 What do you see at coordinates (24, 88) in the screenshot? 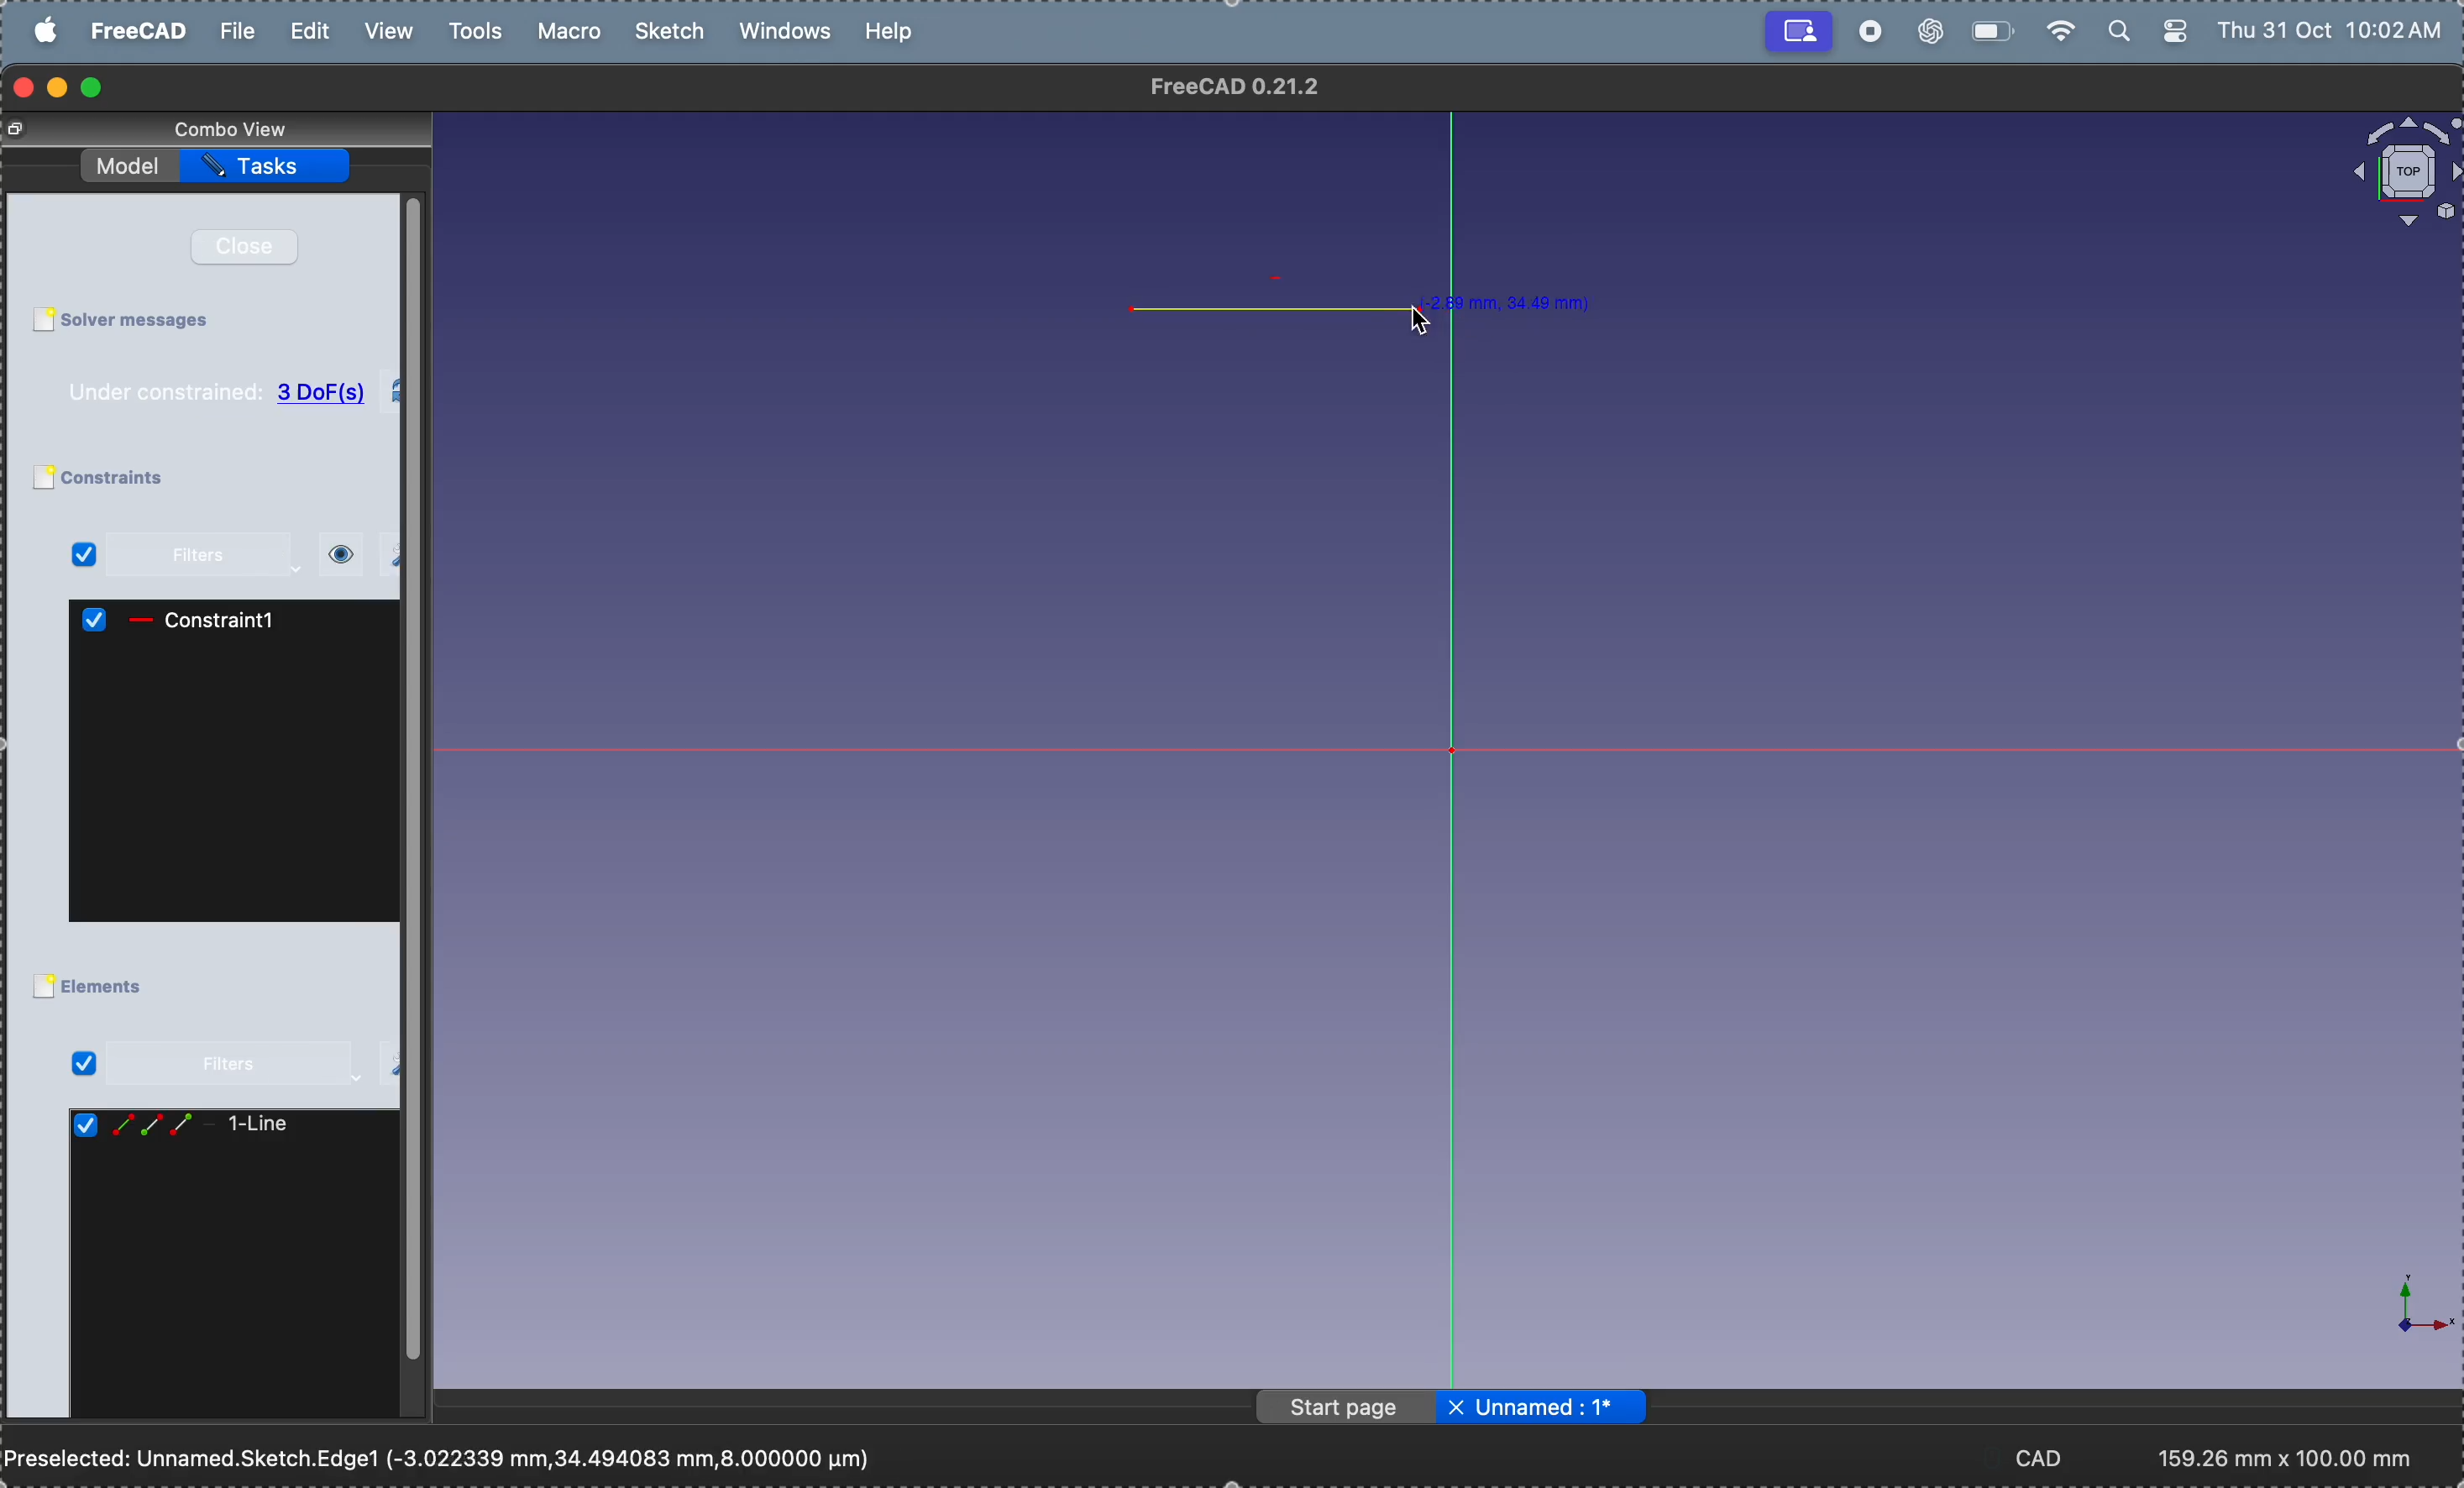
I see `closing window` at bounding box center [24, 88].